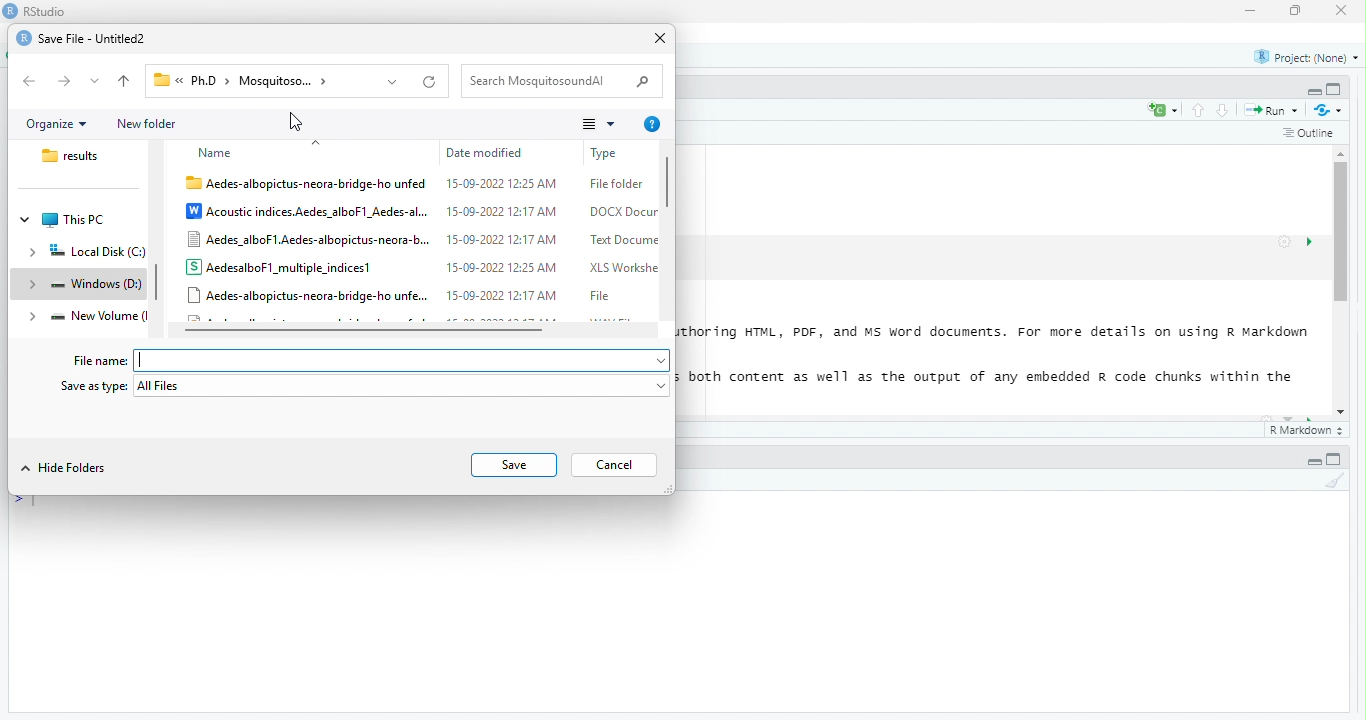 The image size is (1366, 720). Describe the element at coordinates (57, 125) in the screenshot. I see `Organize ` at that location.